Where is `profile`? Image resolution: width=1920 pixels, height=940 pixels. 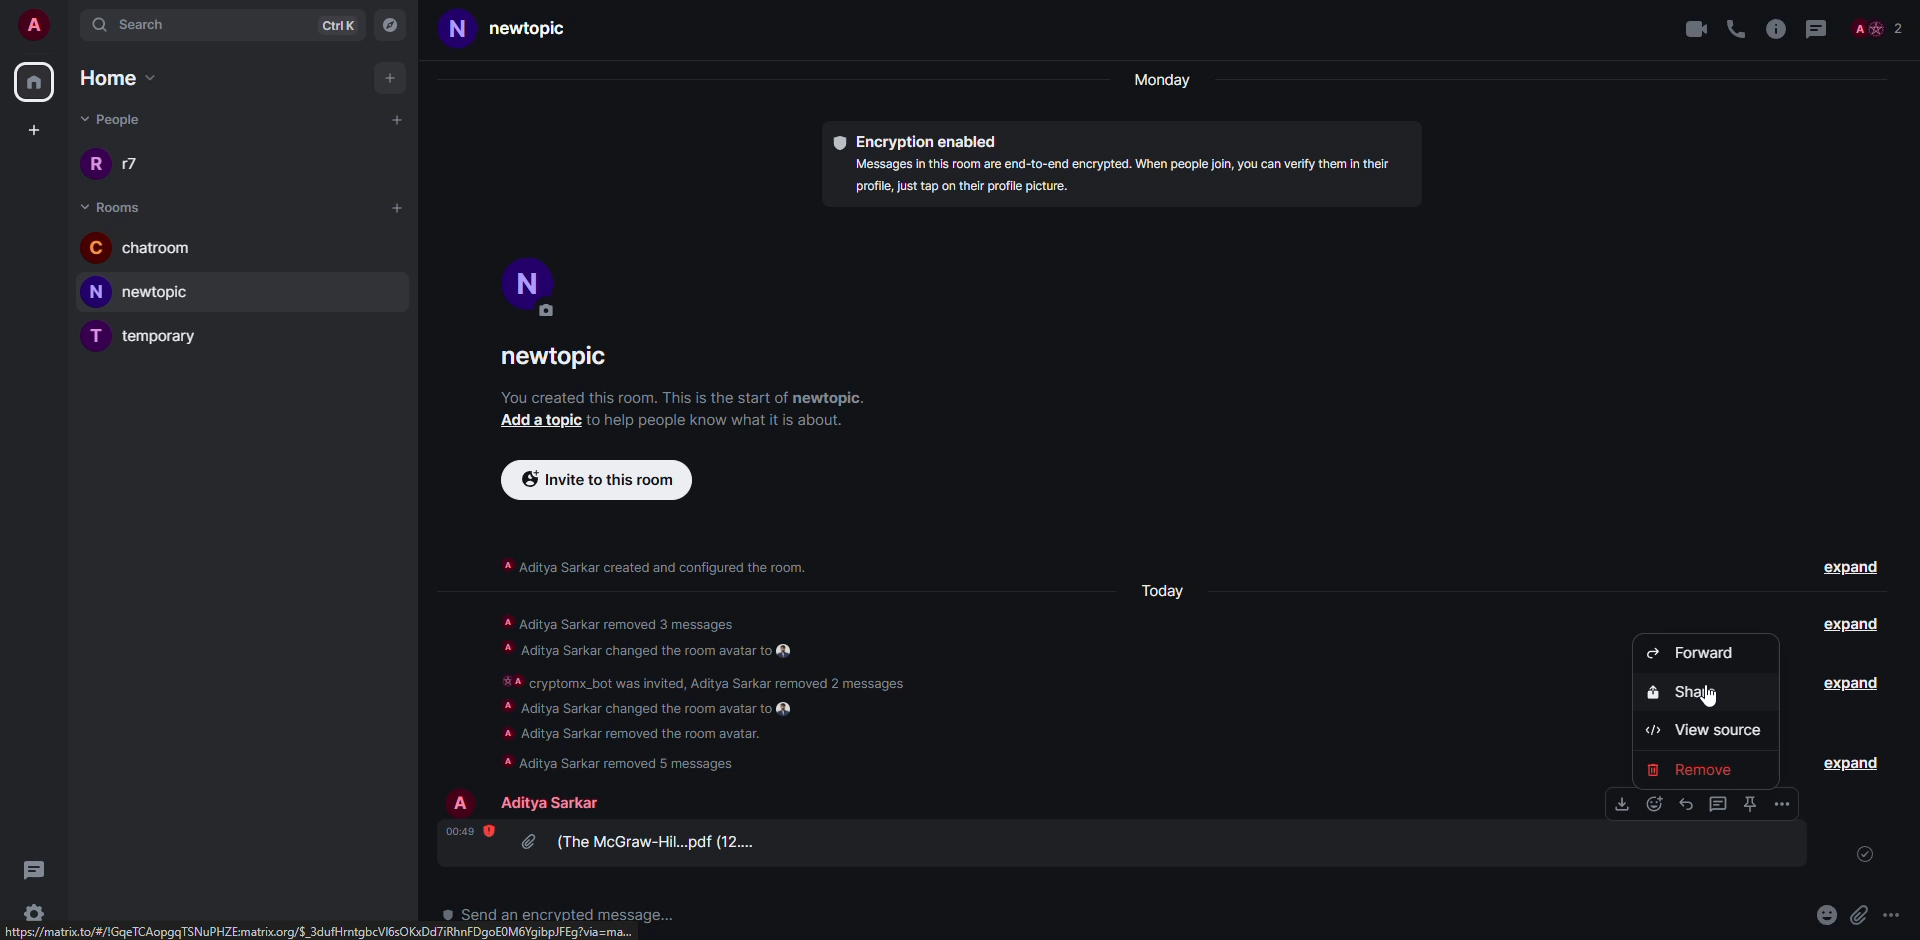
profile is located at coordinates (528, 281).